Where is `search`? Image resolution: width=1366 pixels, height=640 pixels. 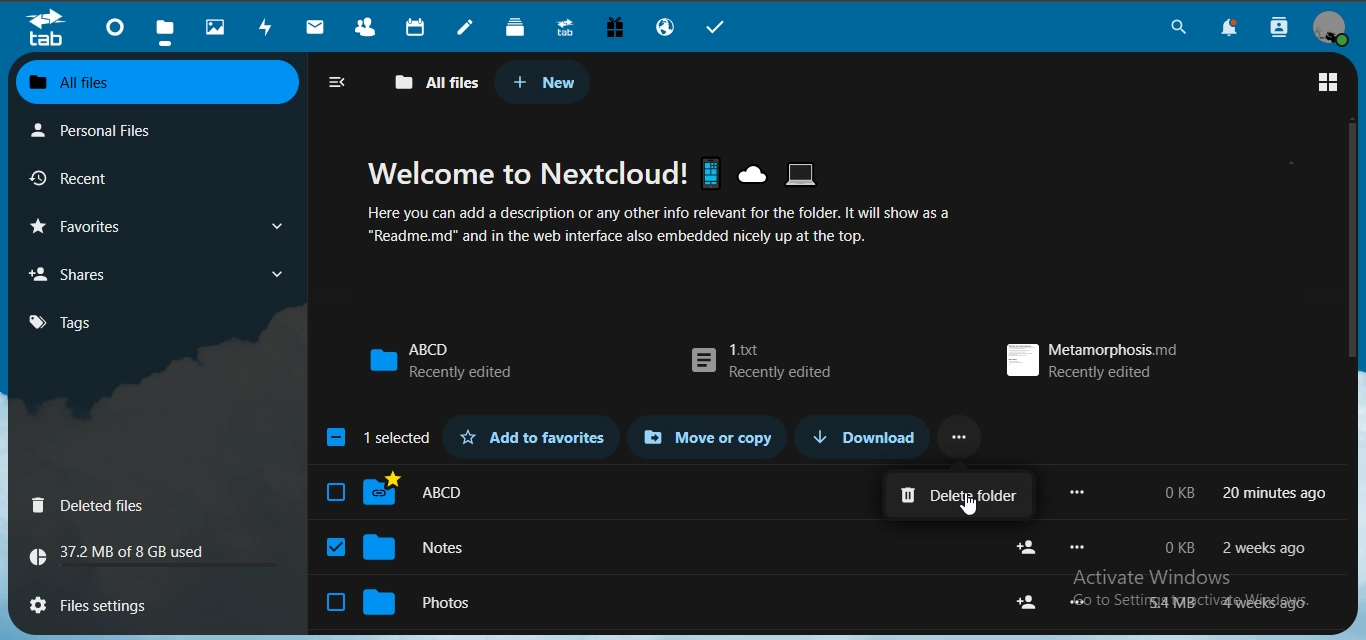 search is located at coordinates (1176, 27).